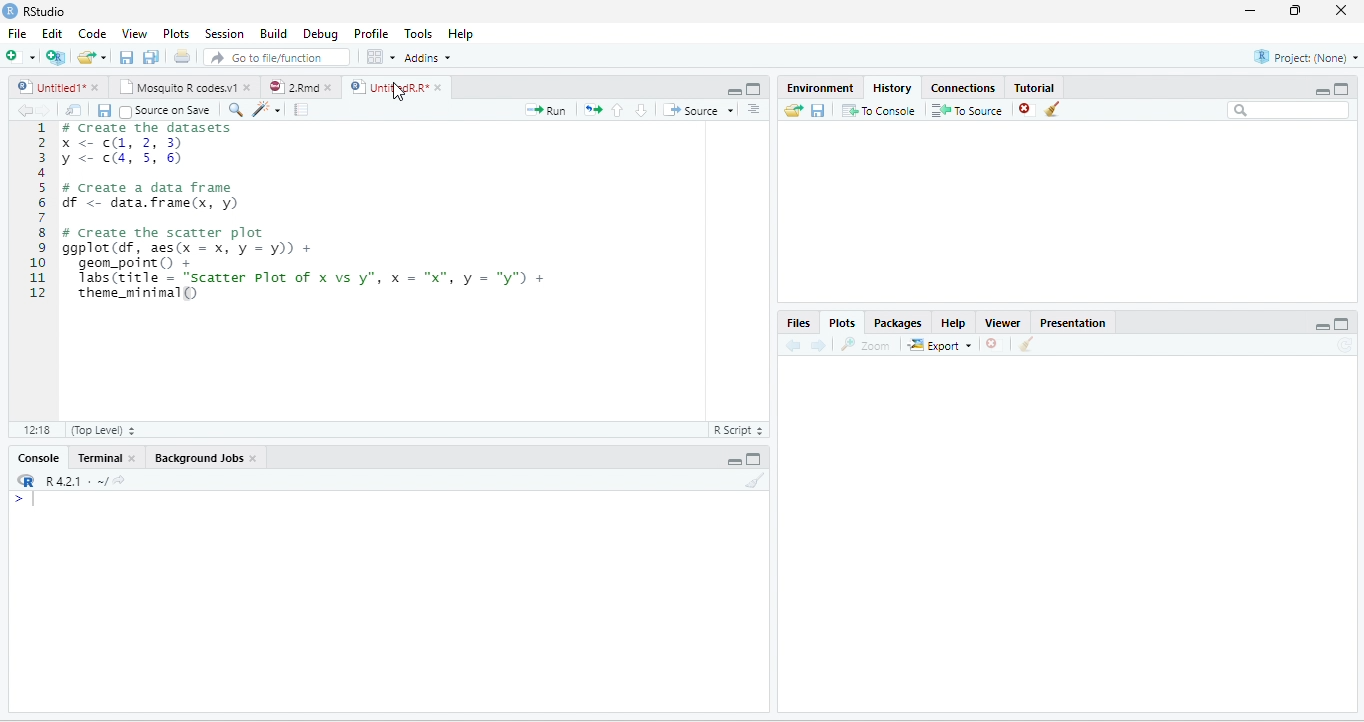 The image size is (1364, 722). Describe the element at coordinates (277, 56) in the screenshot. I see `Go to file/function` at that location.